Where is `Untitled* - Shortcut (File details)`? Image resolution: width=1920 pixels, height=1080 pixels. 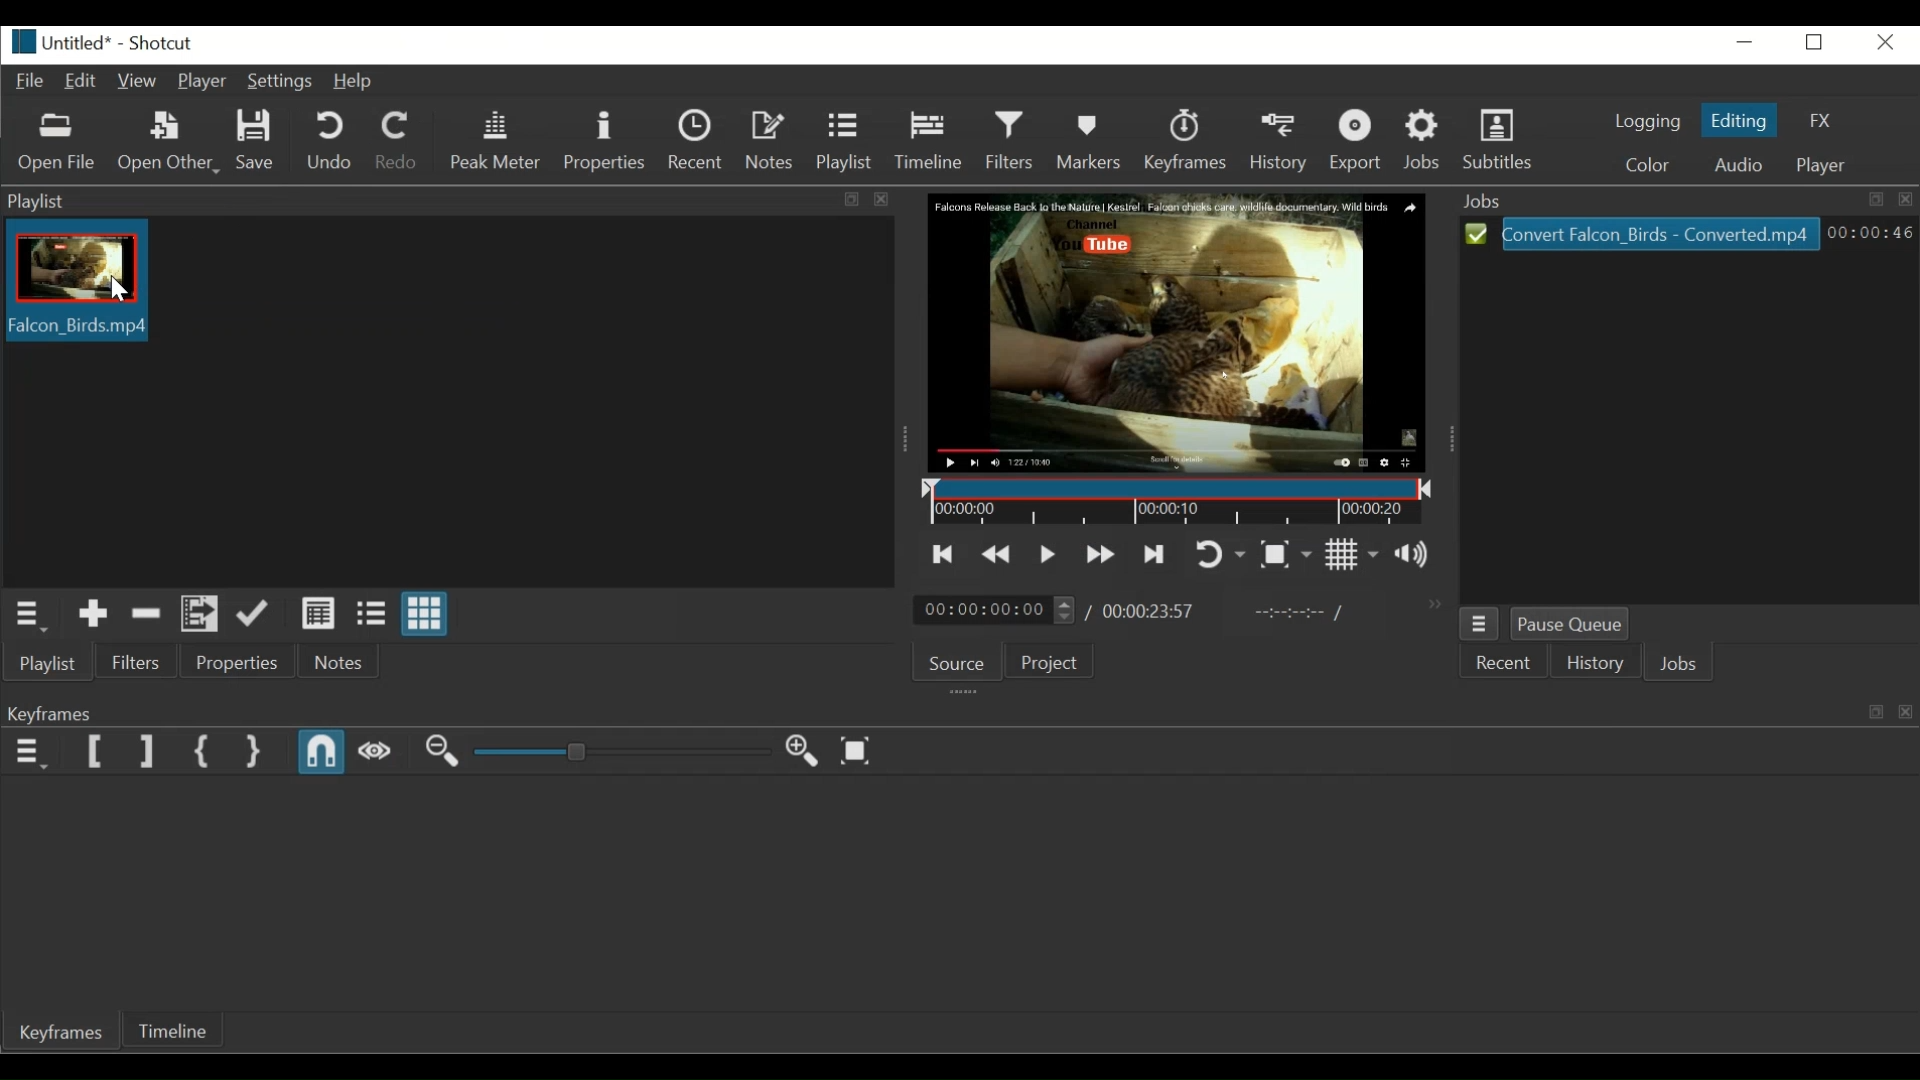 Untitled* - Shortcut (File details) is located at coordinates (99, 41).